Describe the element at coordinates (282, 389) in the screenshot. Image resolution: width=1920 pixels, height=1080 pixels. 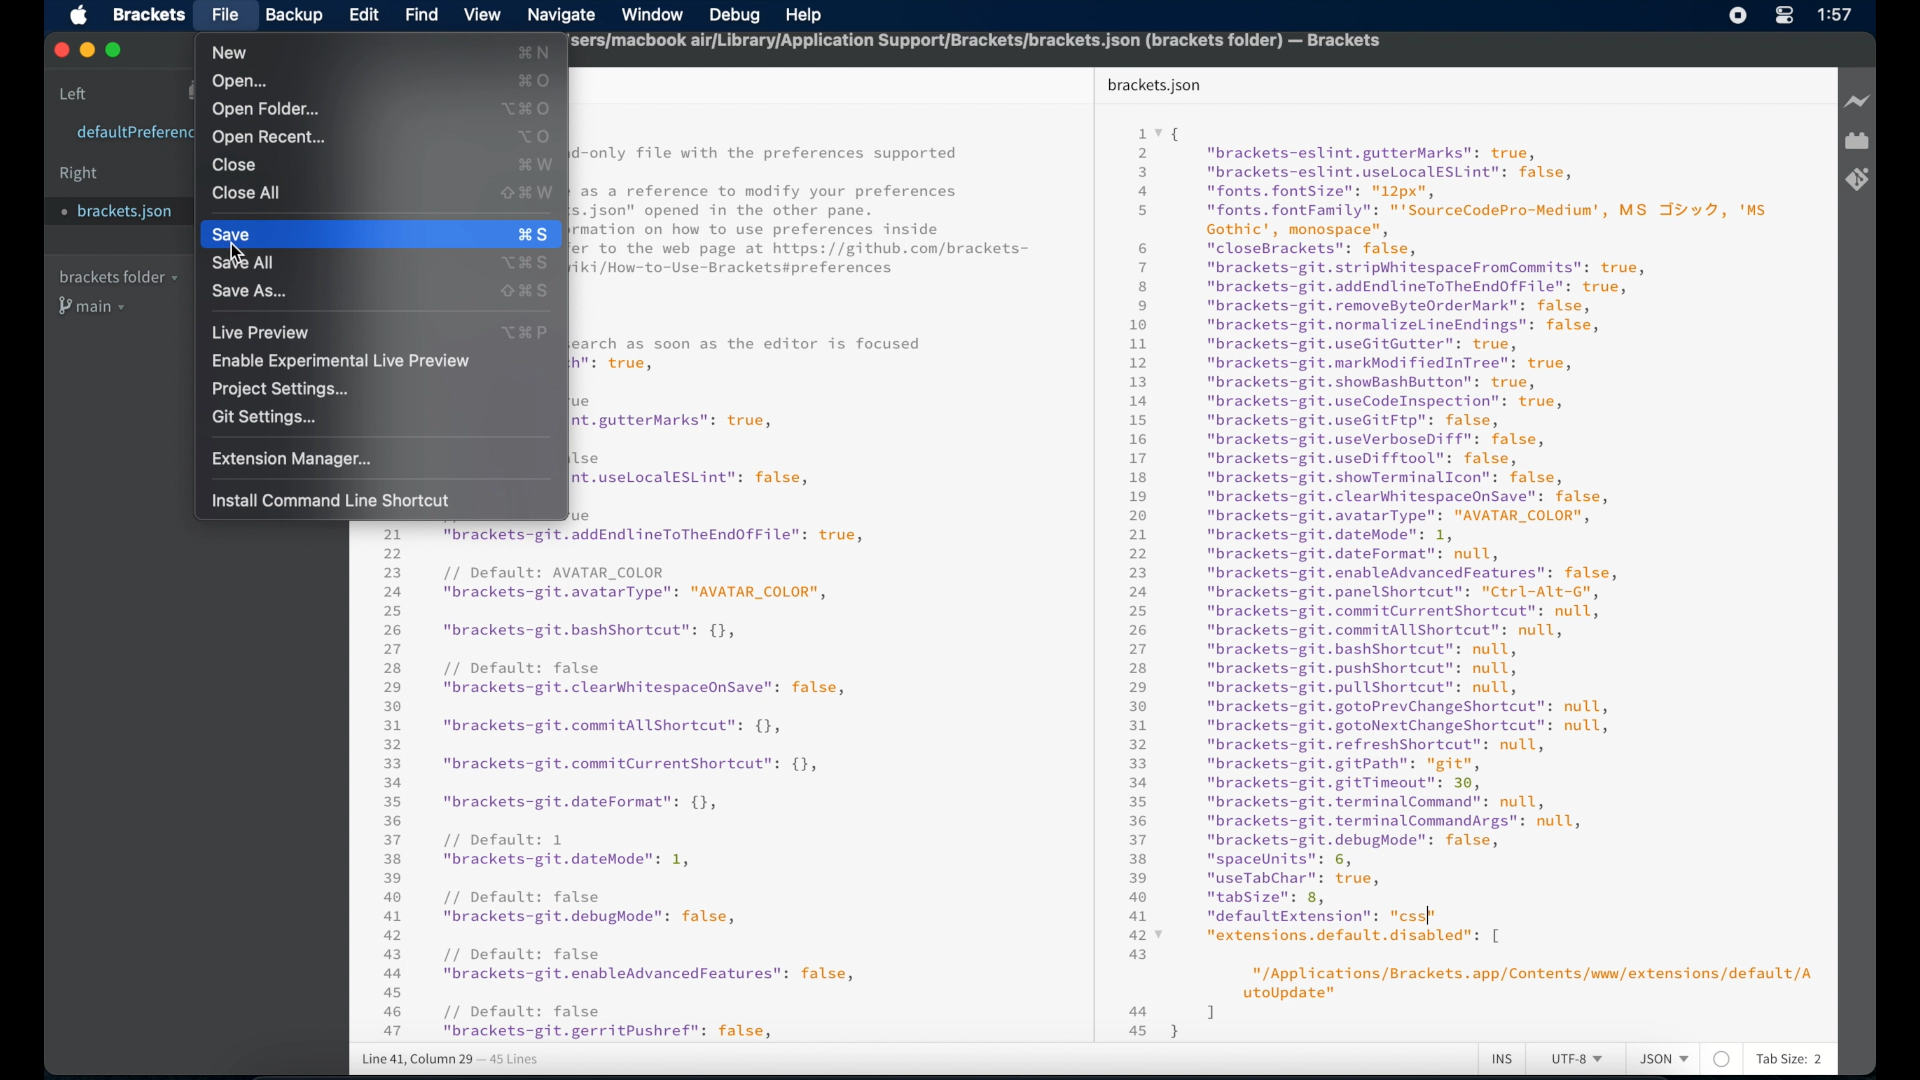
I see `project settings...` at that location.